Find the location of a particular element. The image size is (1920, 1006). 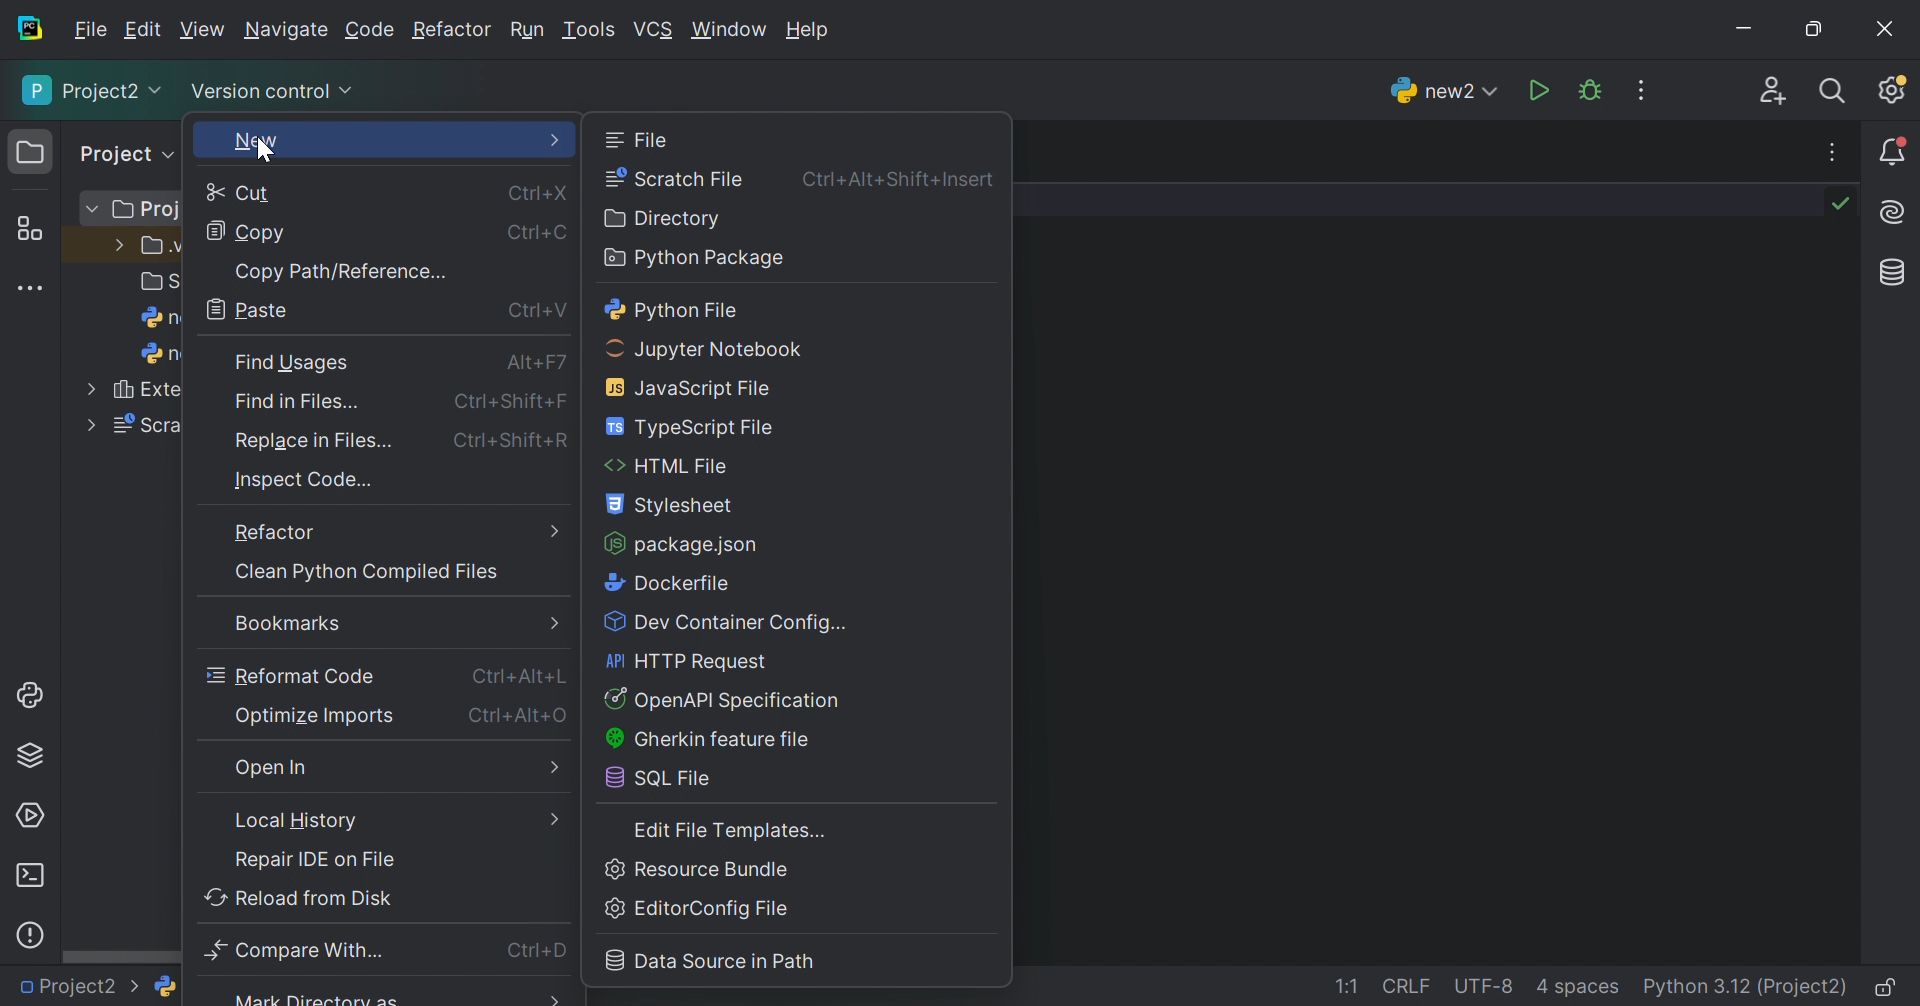

More actions is located at coordinates (1639, 91).